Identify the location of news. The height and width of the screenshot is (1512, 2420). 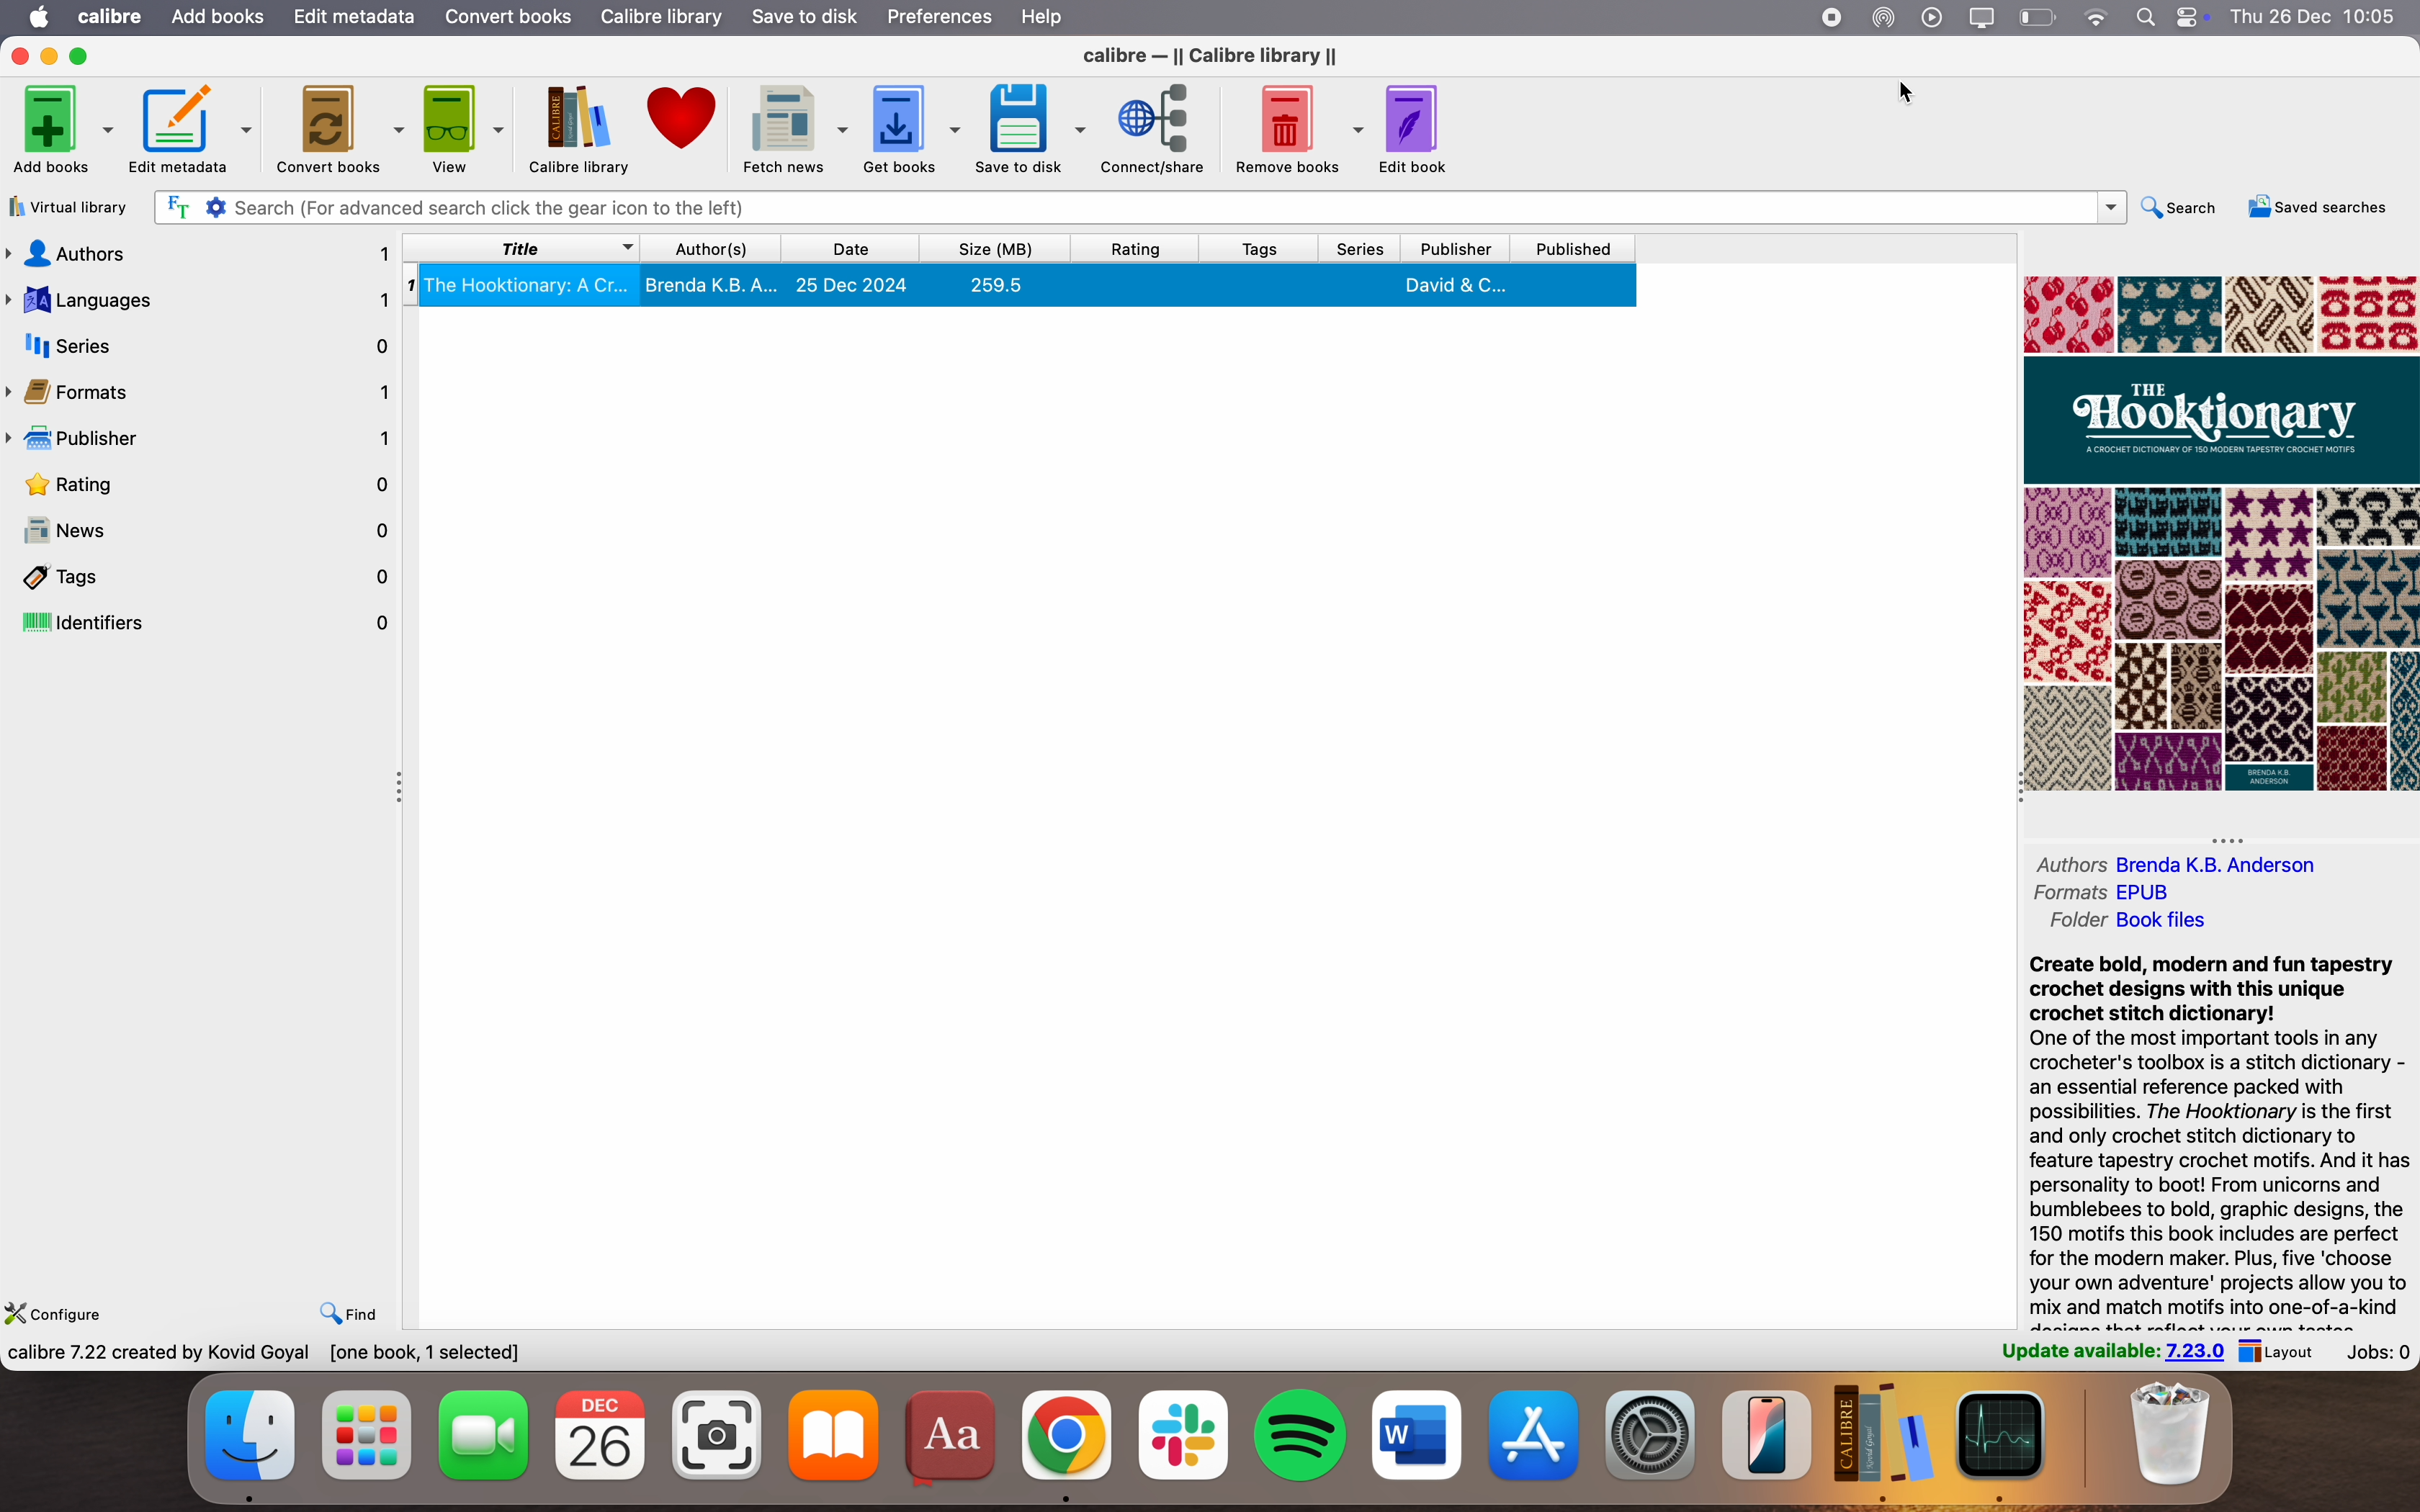
(206, 532).